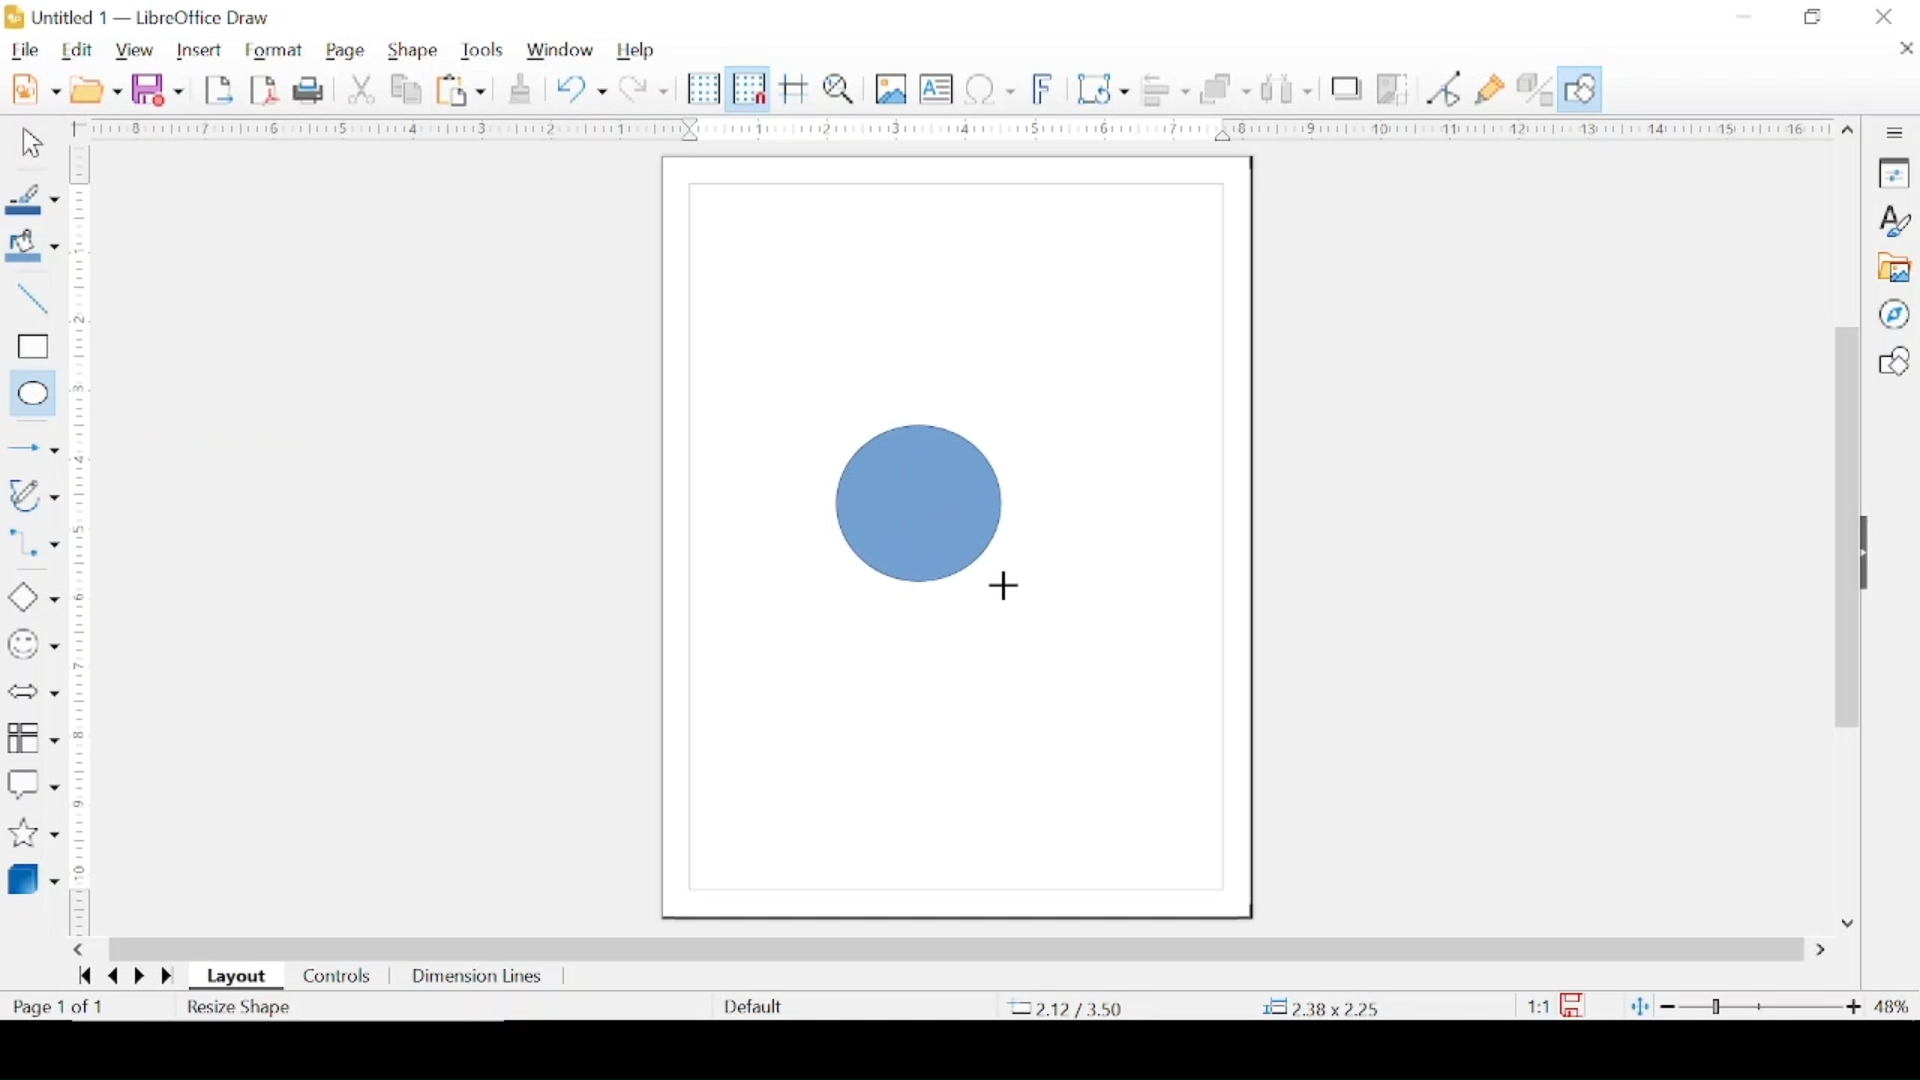 This screenshot has height=1080, width=1920. Describe the element at coordinates (937, 90) in the screenshot. I see `insert textbox` at that location.